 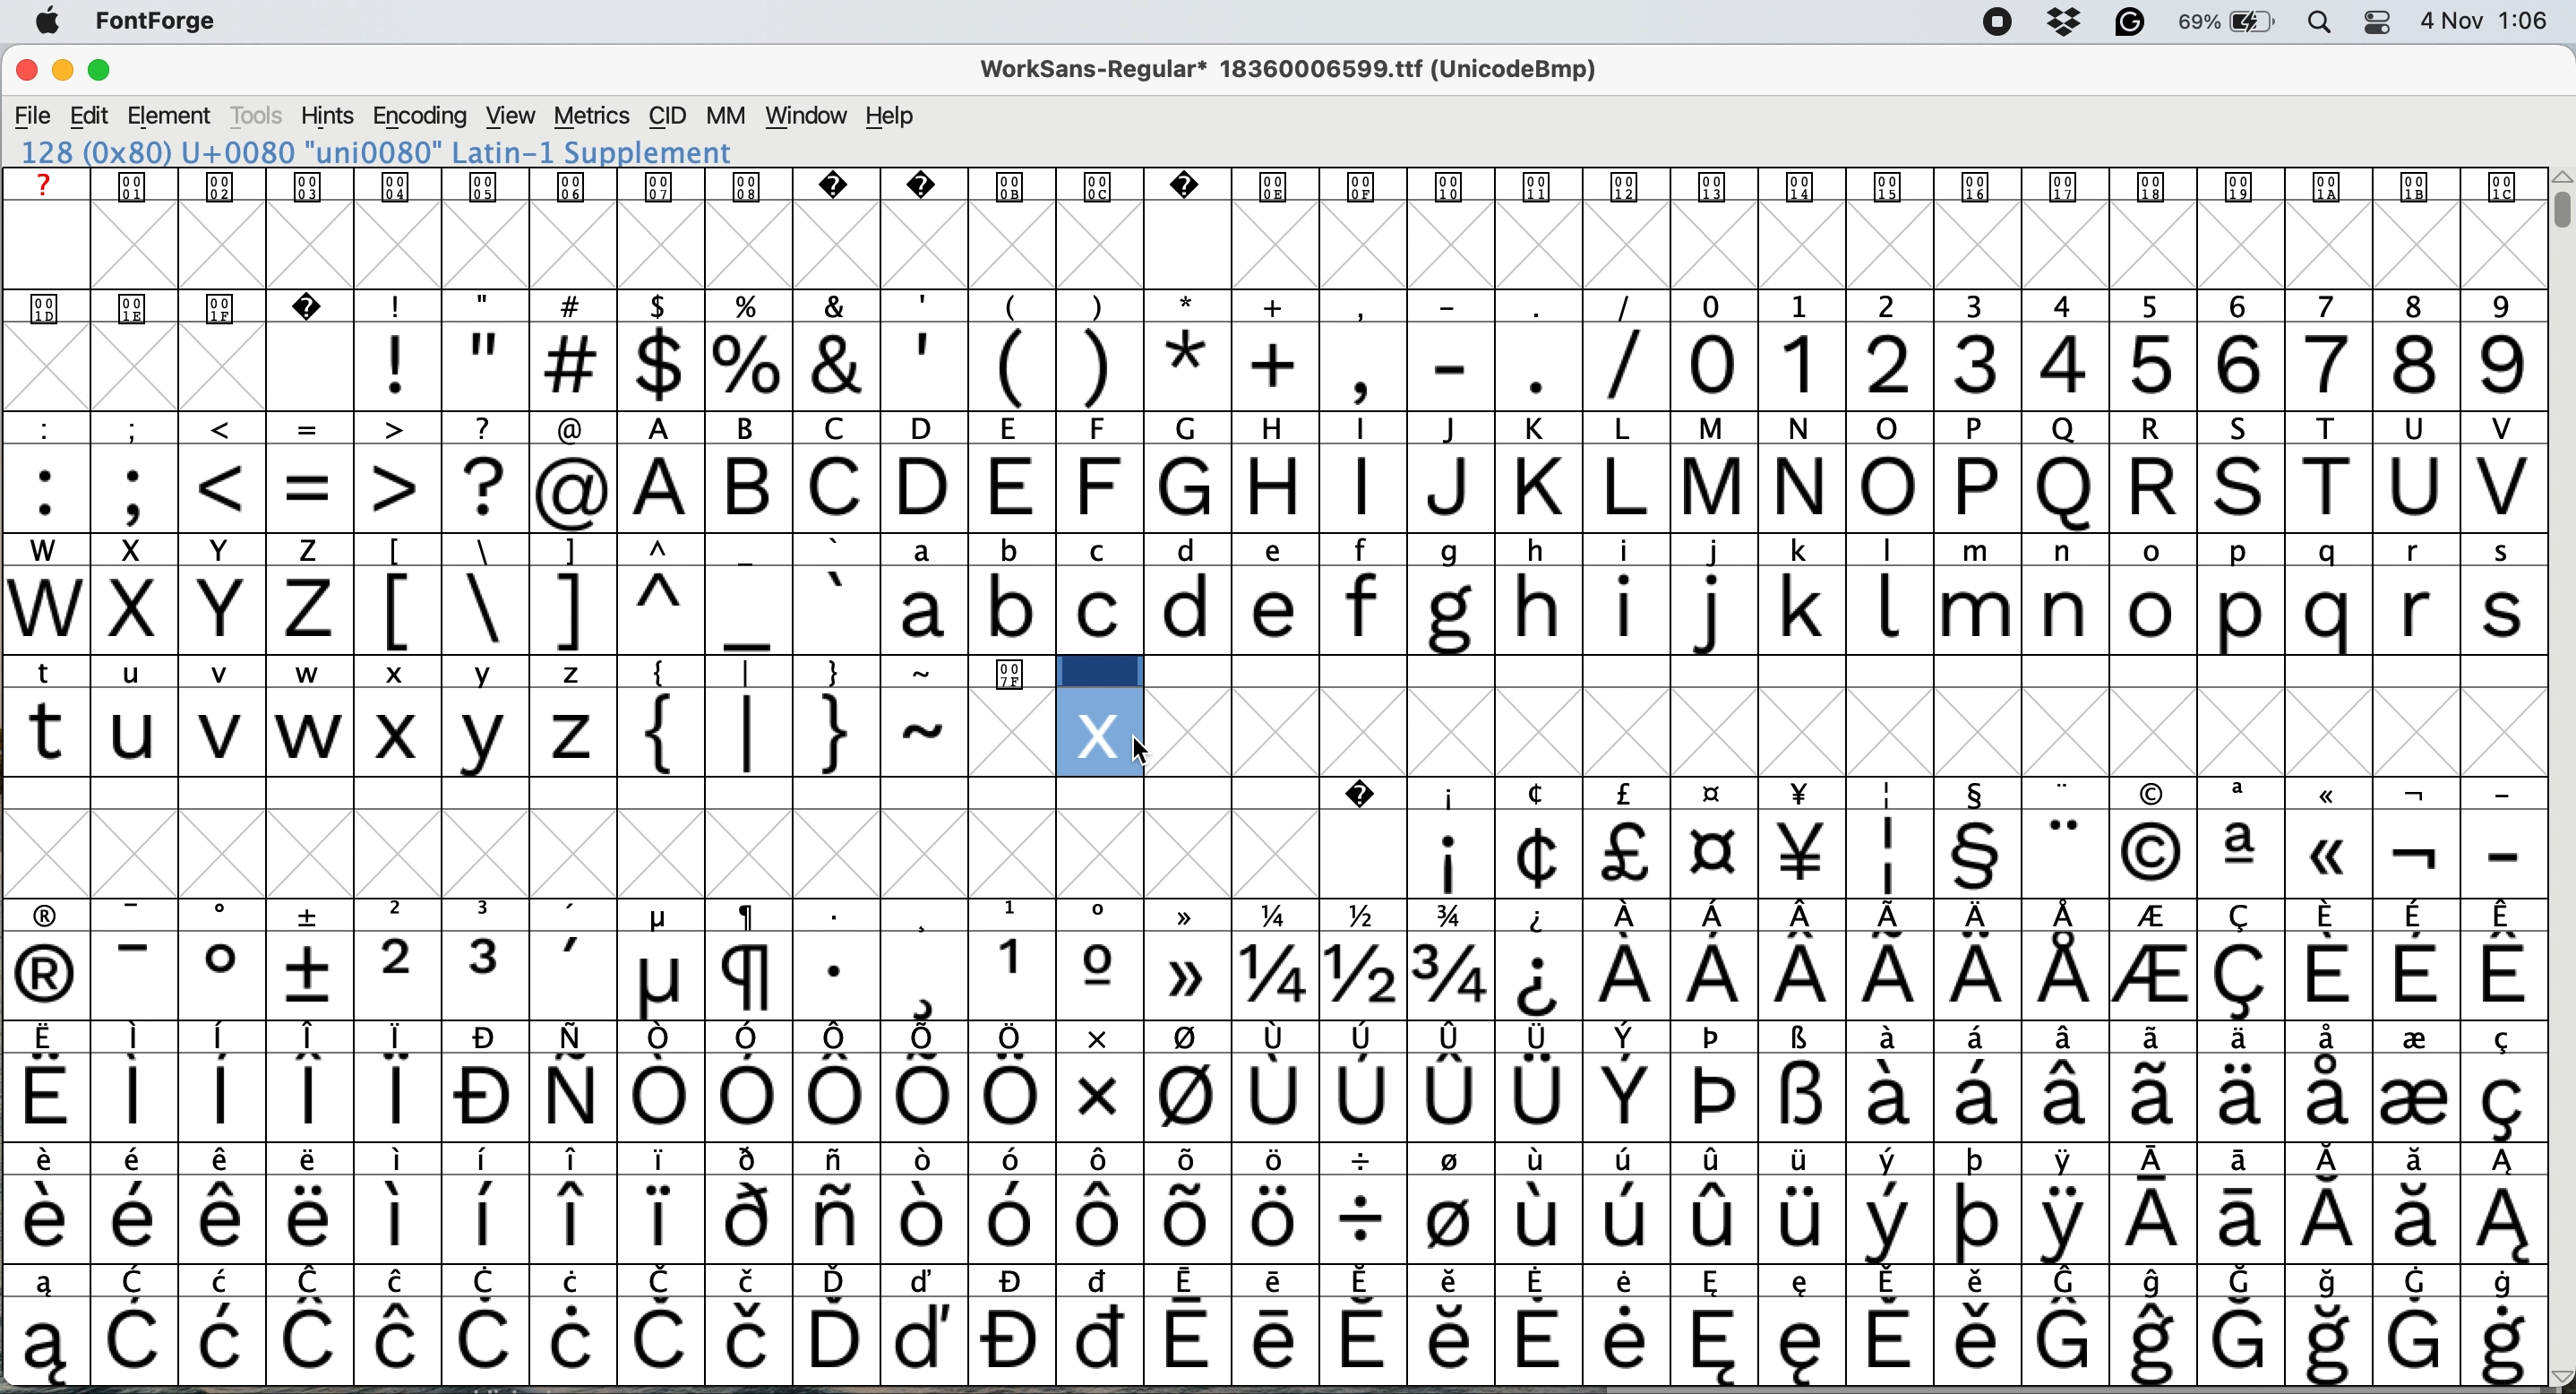 What do you see at coordinates (736, 850) in the screenshot?
I see `glyph grid` at bounding box center [736, 850].